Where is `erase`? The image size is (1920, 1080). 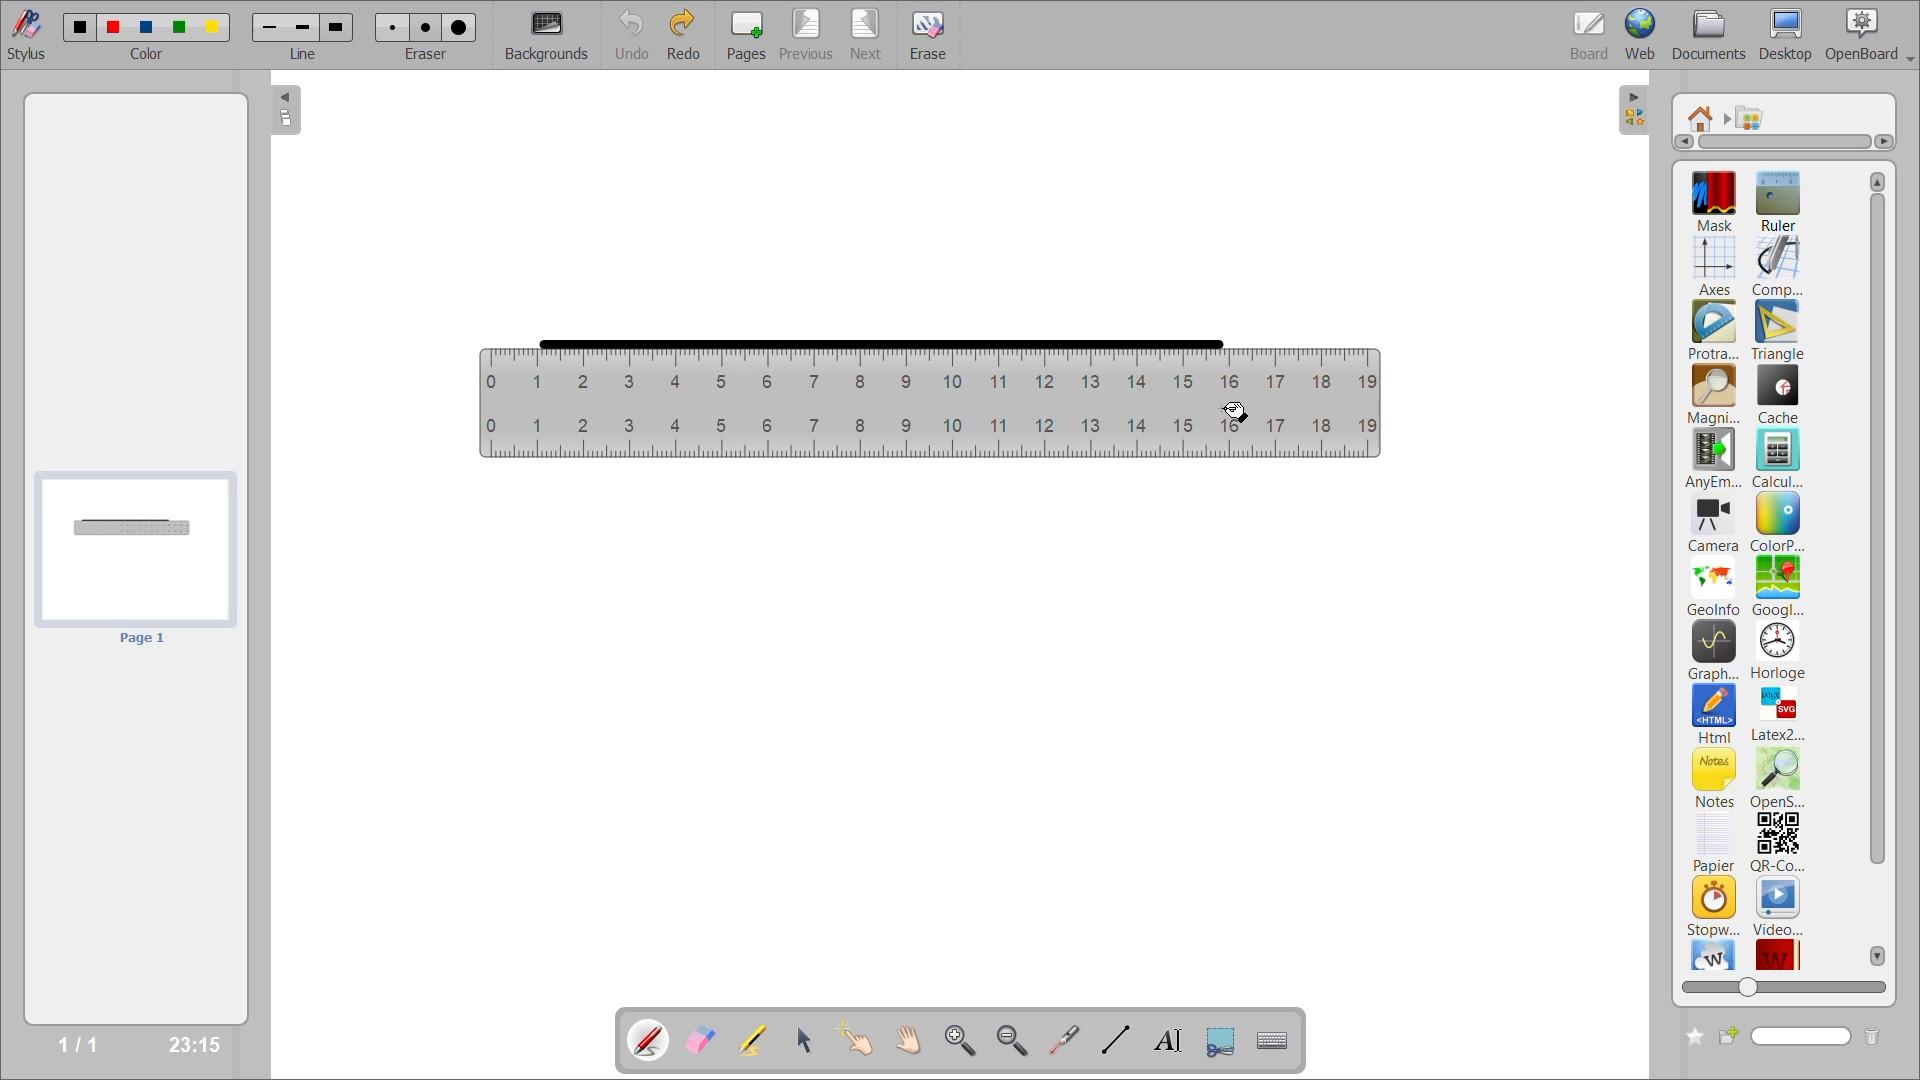 erase is located at coordinates (936, 35).